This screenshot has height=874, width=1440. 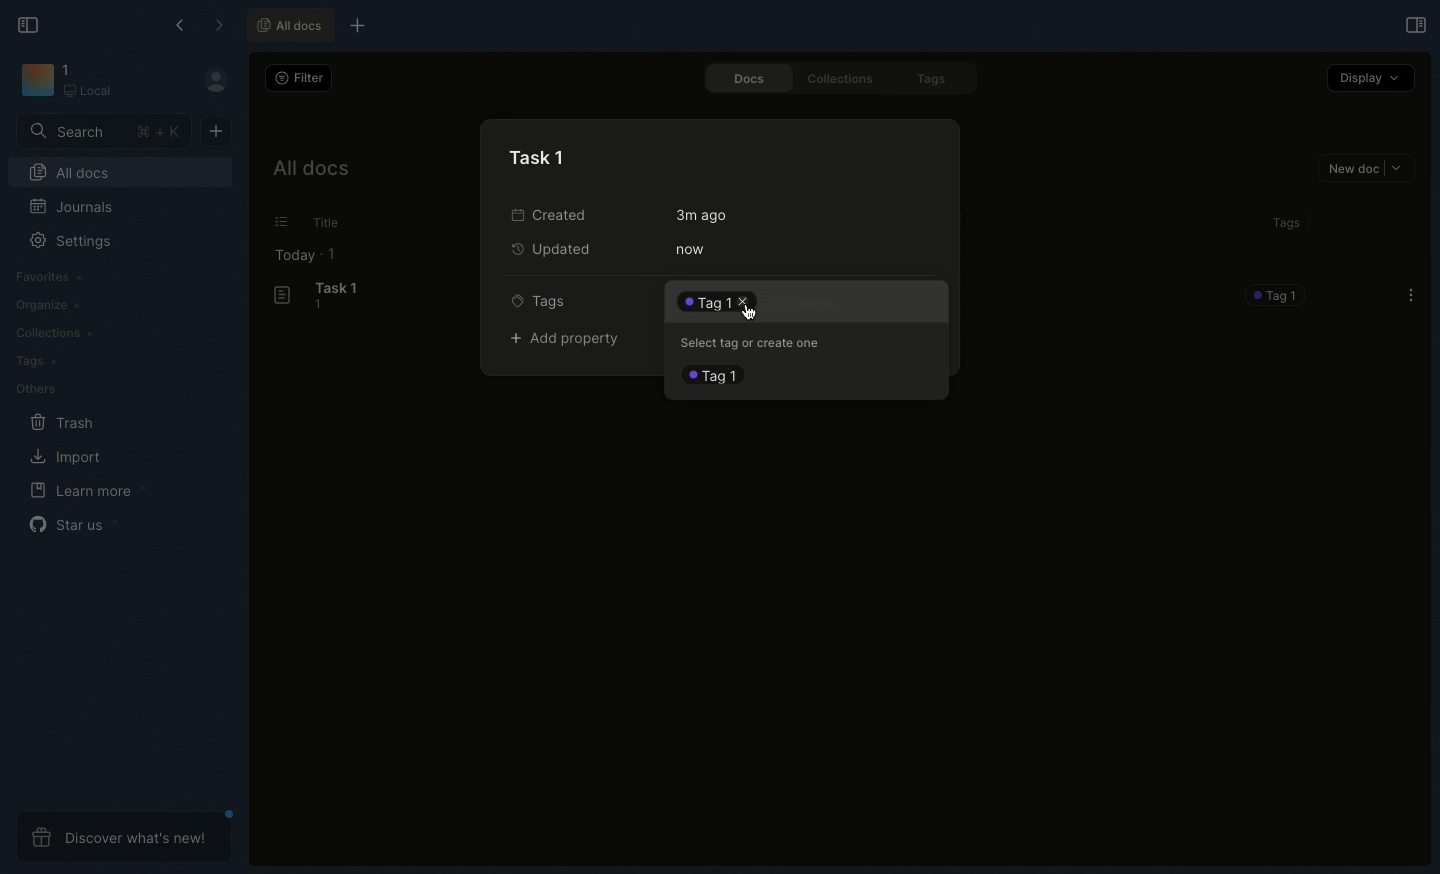 What do you see at coordinates (690, 249) in the screenshot?
I see `now` at bounding box center [690, 249].